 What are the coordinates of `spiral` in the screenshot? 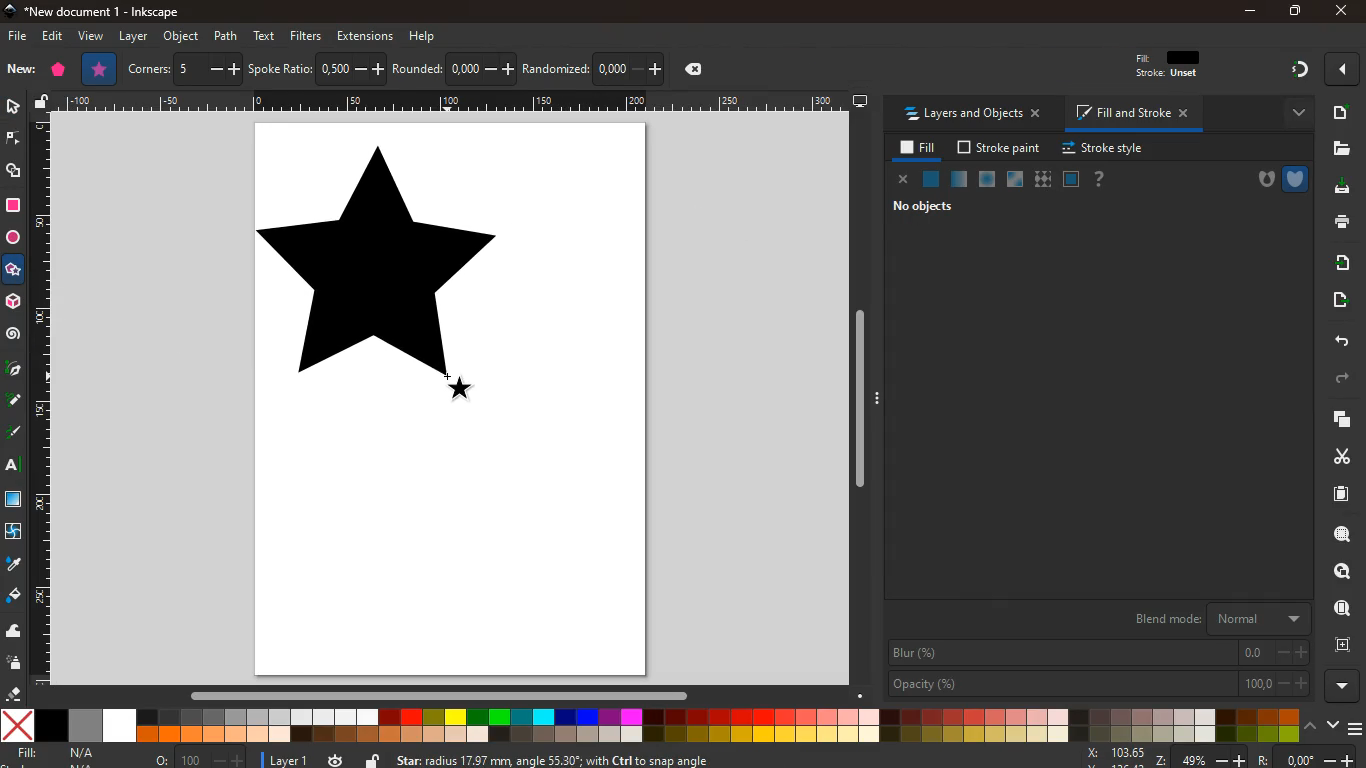 It's located at (15, 338).